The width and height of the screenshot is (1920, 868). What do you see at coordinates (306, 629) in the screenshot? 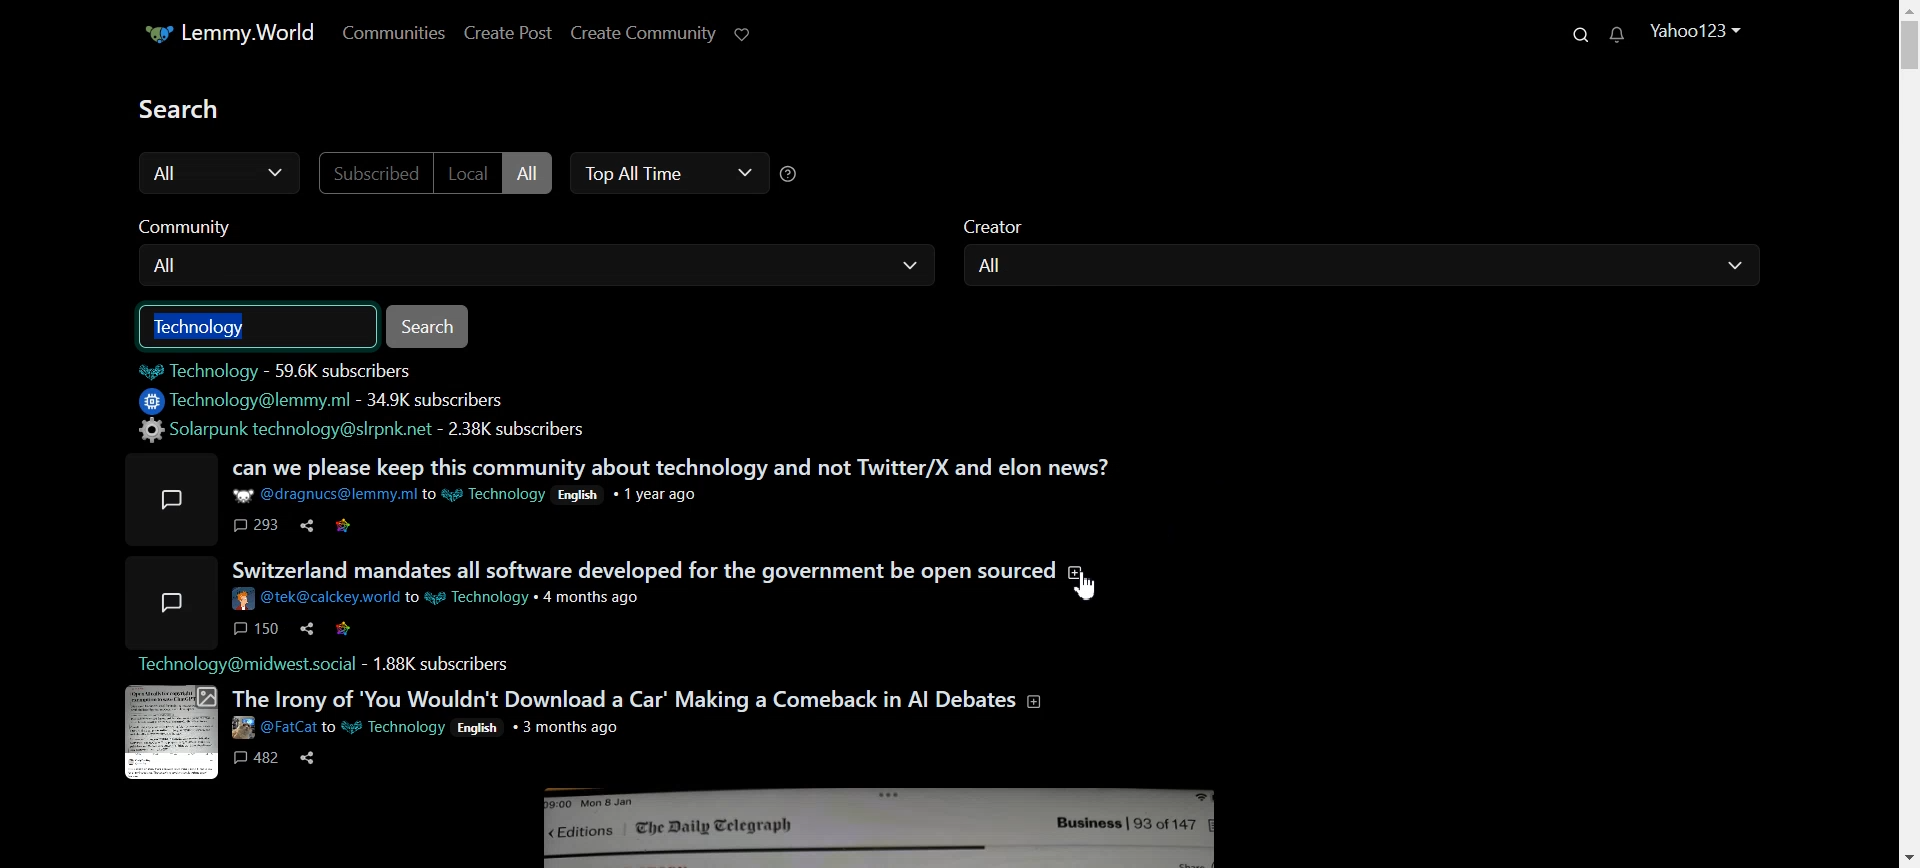
I see `share` at bounding box center [306, 629].